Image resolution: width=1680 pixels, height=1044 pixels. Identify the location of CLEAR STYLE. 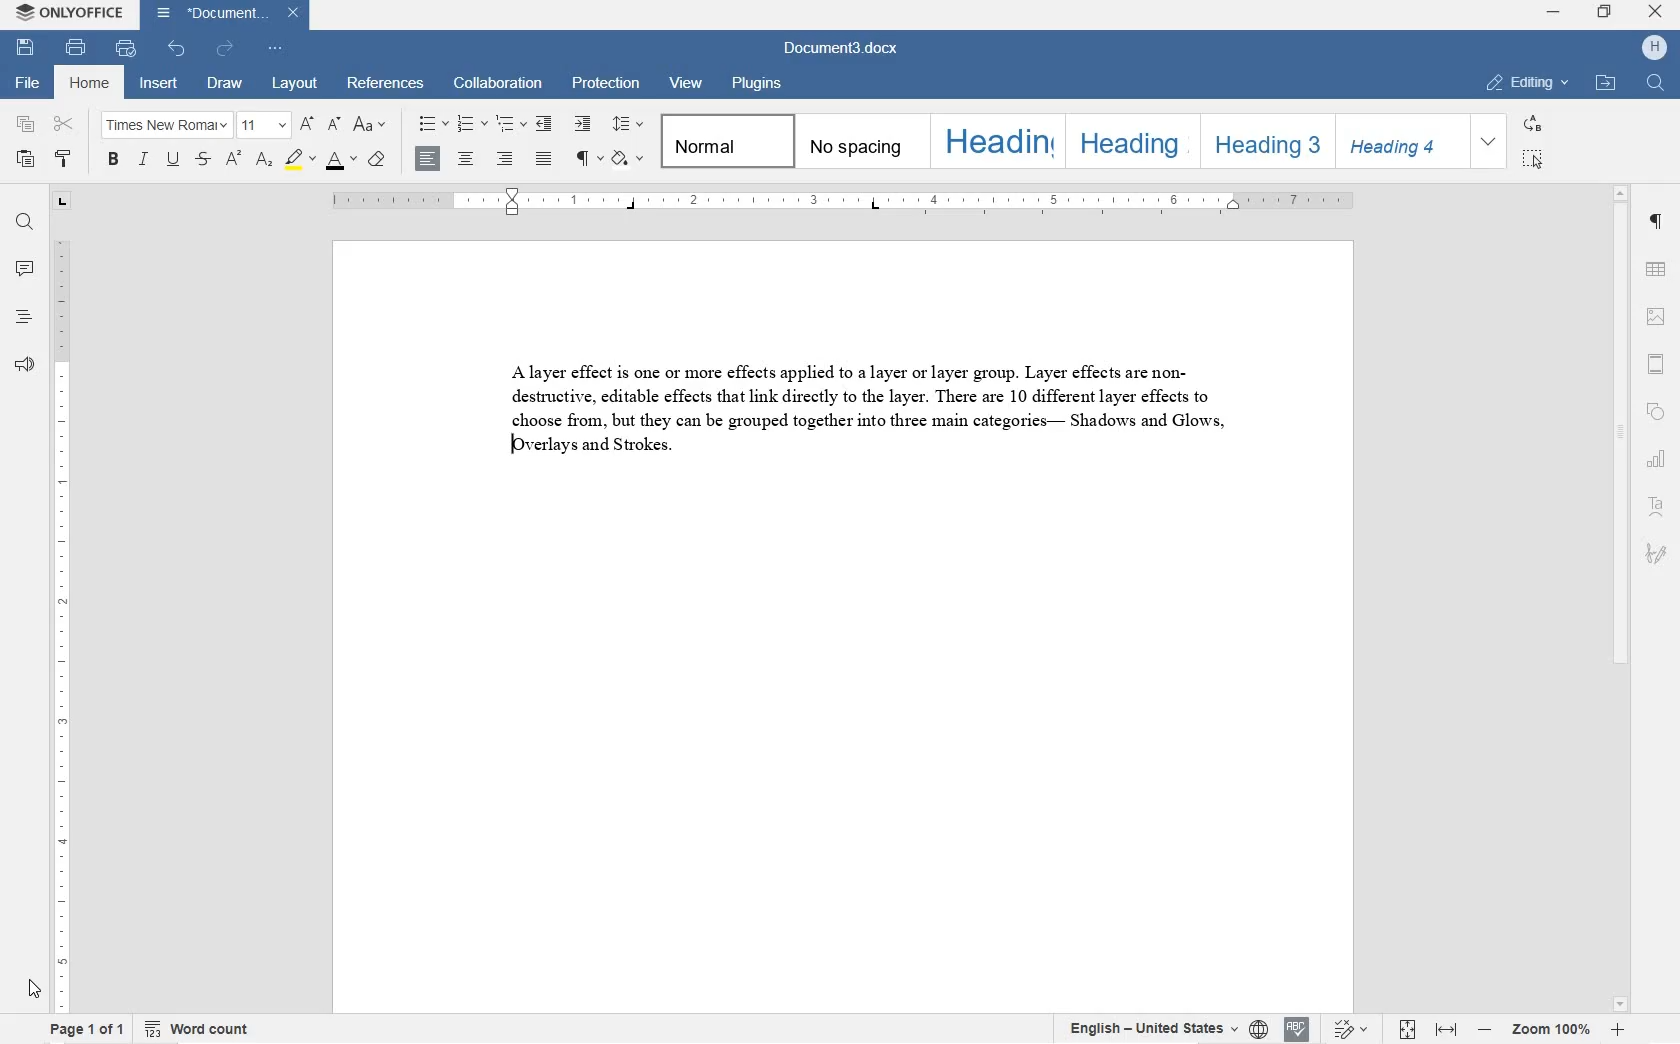
(379, 158).